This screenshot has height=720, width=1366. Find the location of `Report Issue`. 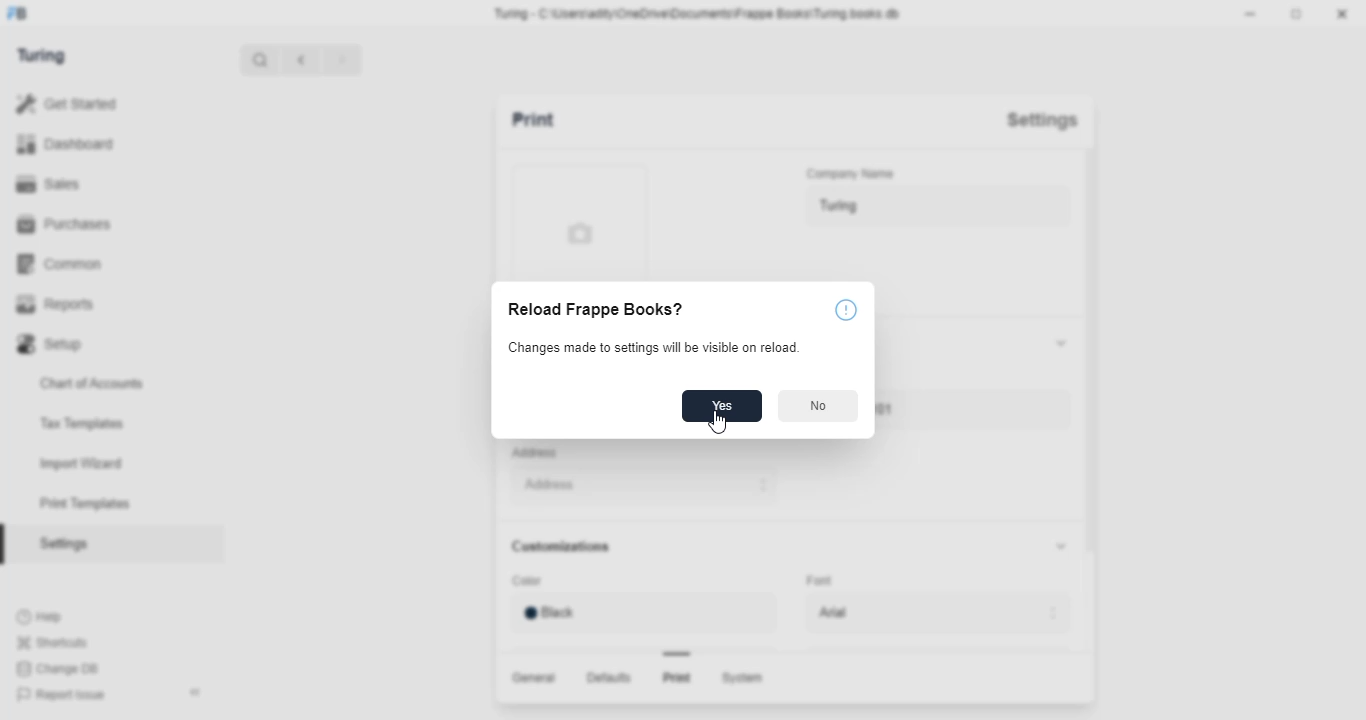

Report Issue is located at coordinates (63, 695).